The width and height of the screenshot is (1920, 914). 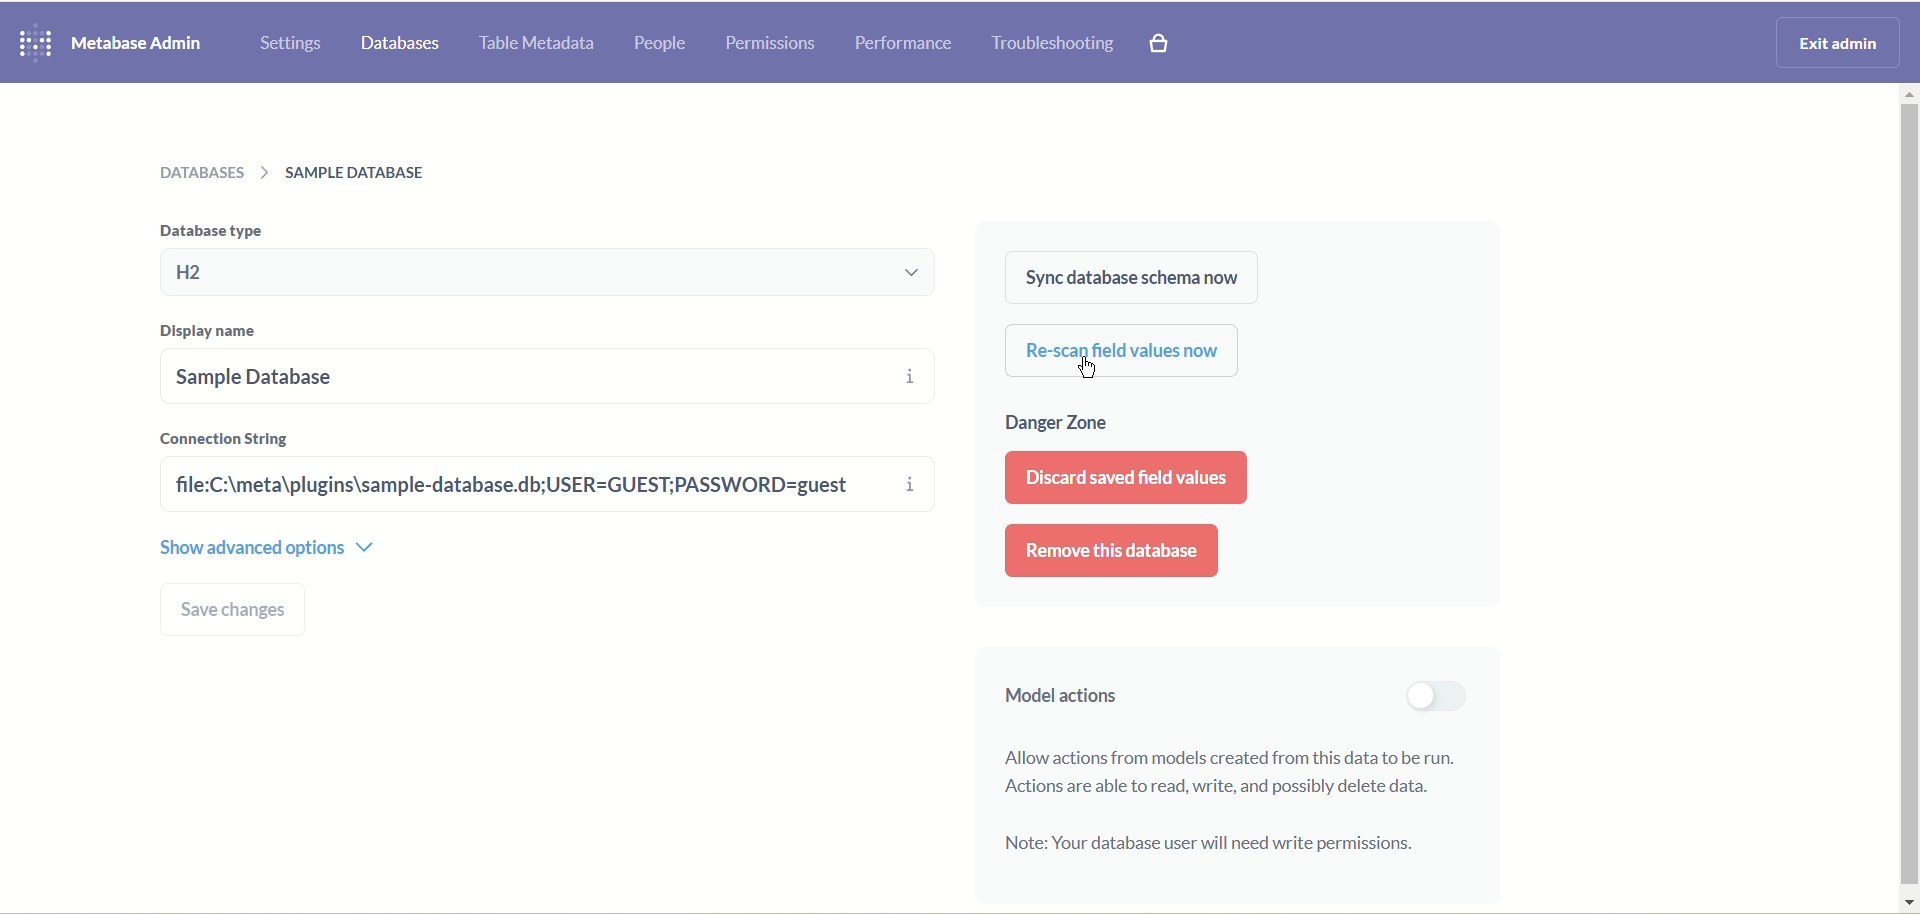 What do you see at coordinates (227, 437) in the screenshot?
I see `connection string` at bounding box center [227, 437].